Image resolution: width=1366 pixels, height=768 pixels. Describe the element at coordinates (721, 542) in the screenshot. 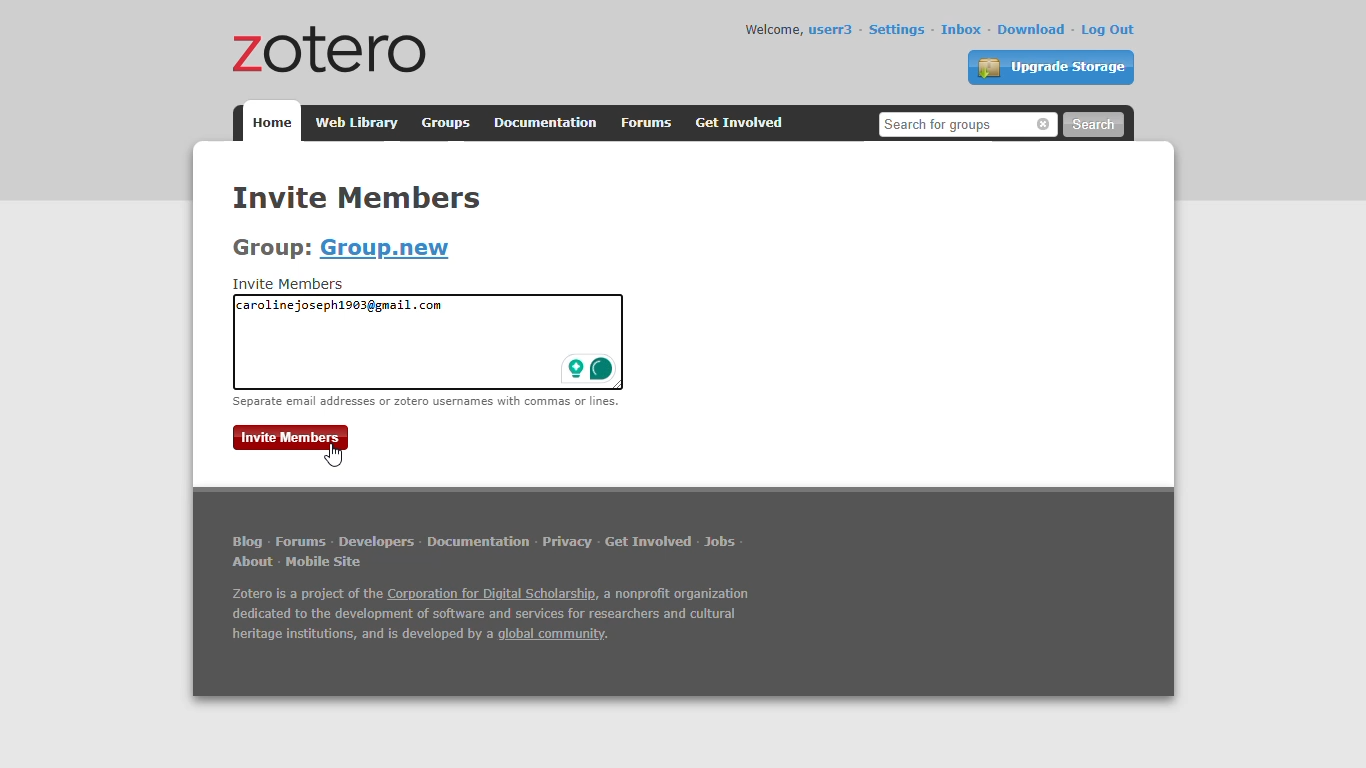

I see `jobs` at that location.